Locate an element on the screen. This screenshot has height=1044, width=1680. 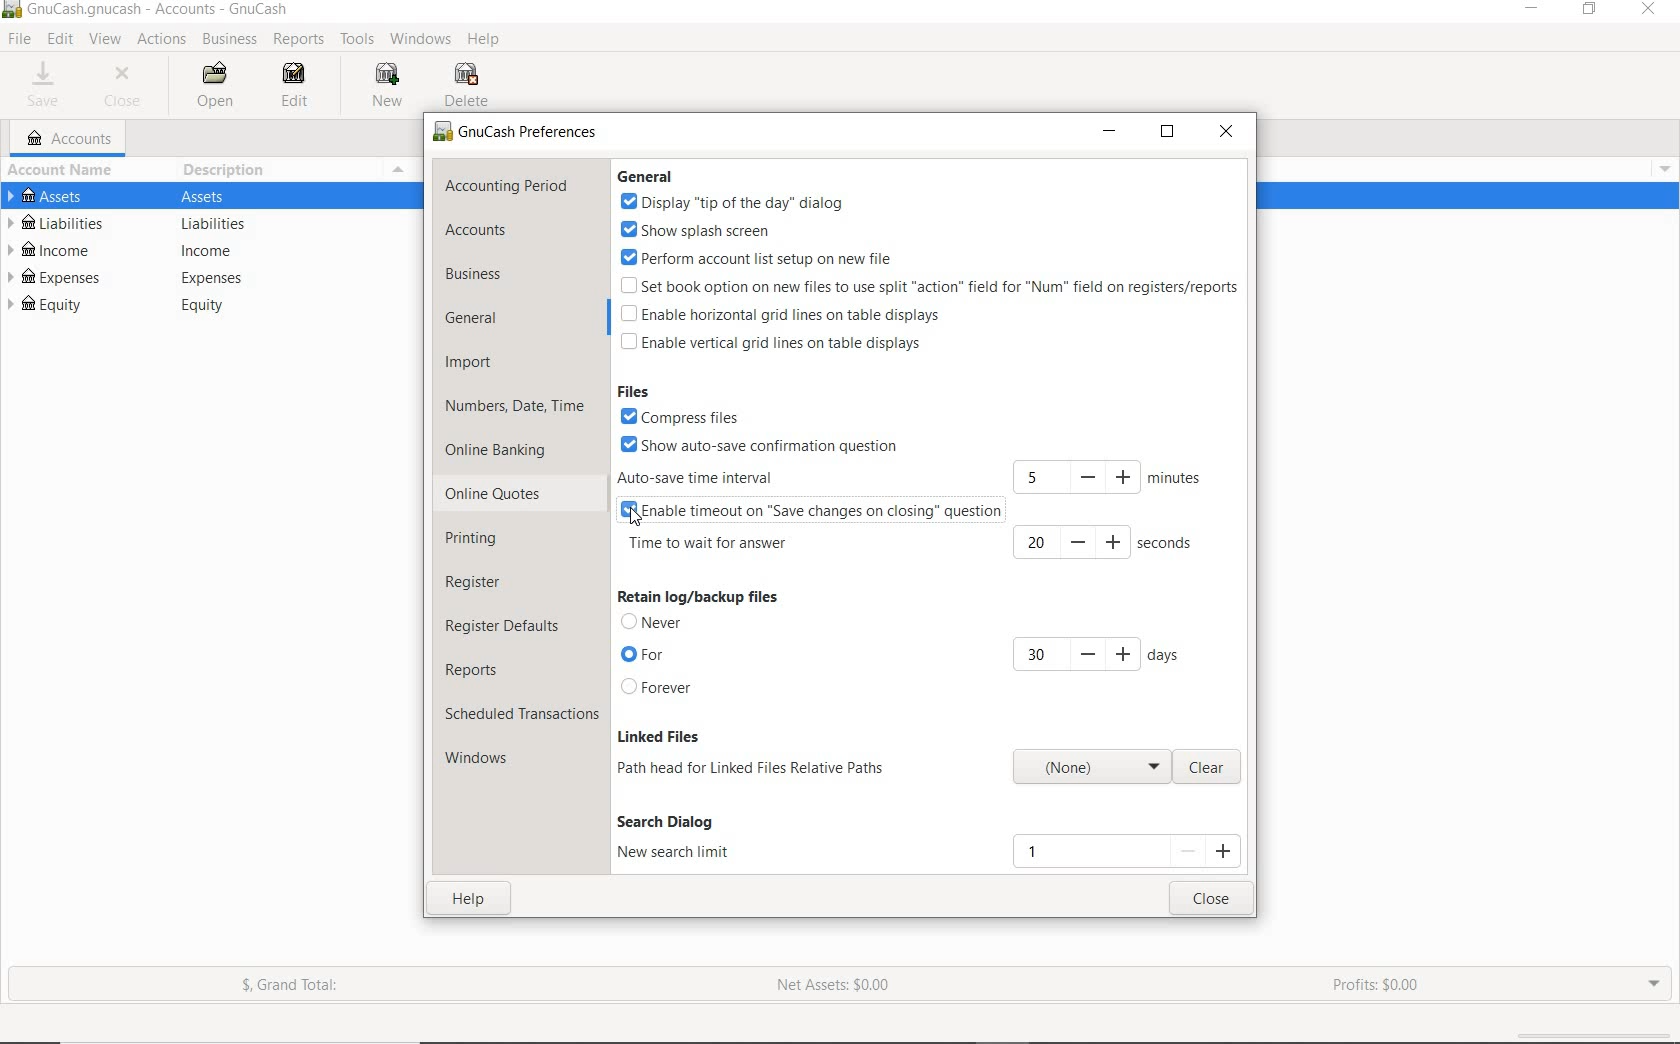
number of seconds before question window opens is located at coordinates (1108, 543).